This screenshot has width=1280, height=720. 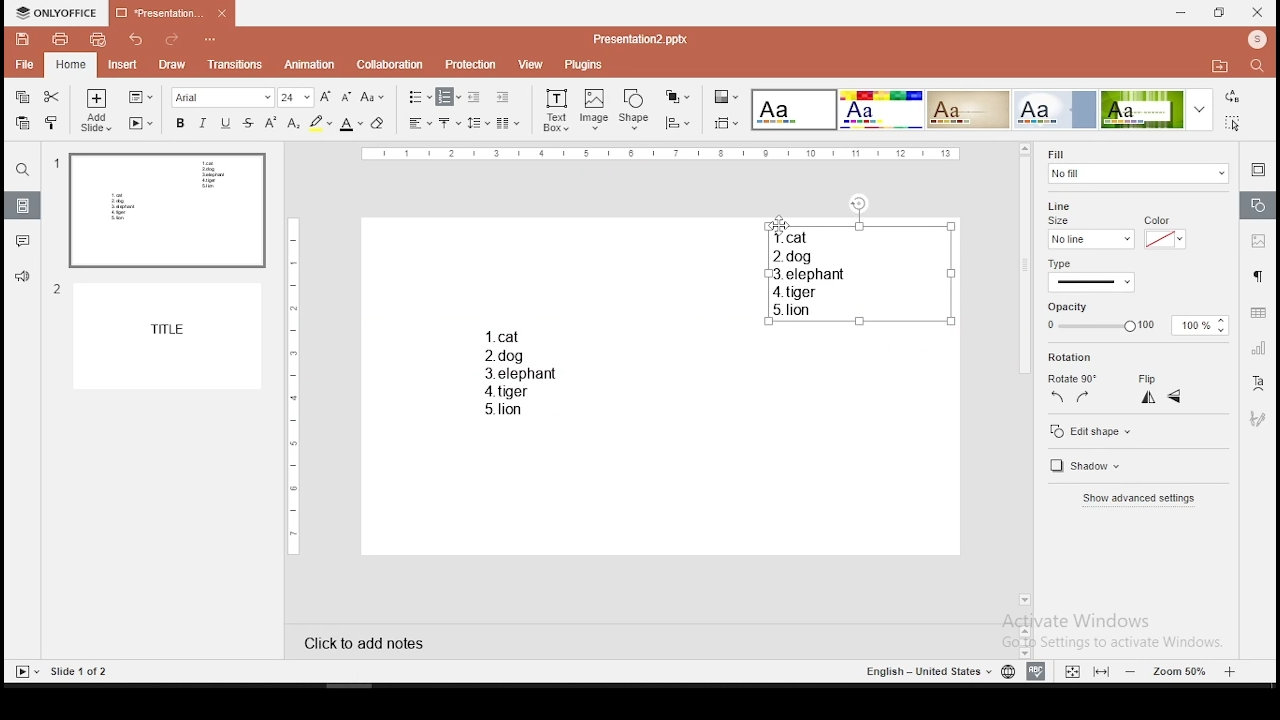 I want to click on icon, so click(x=57, y=14).